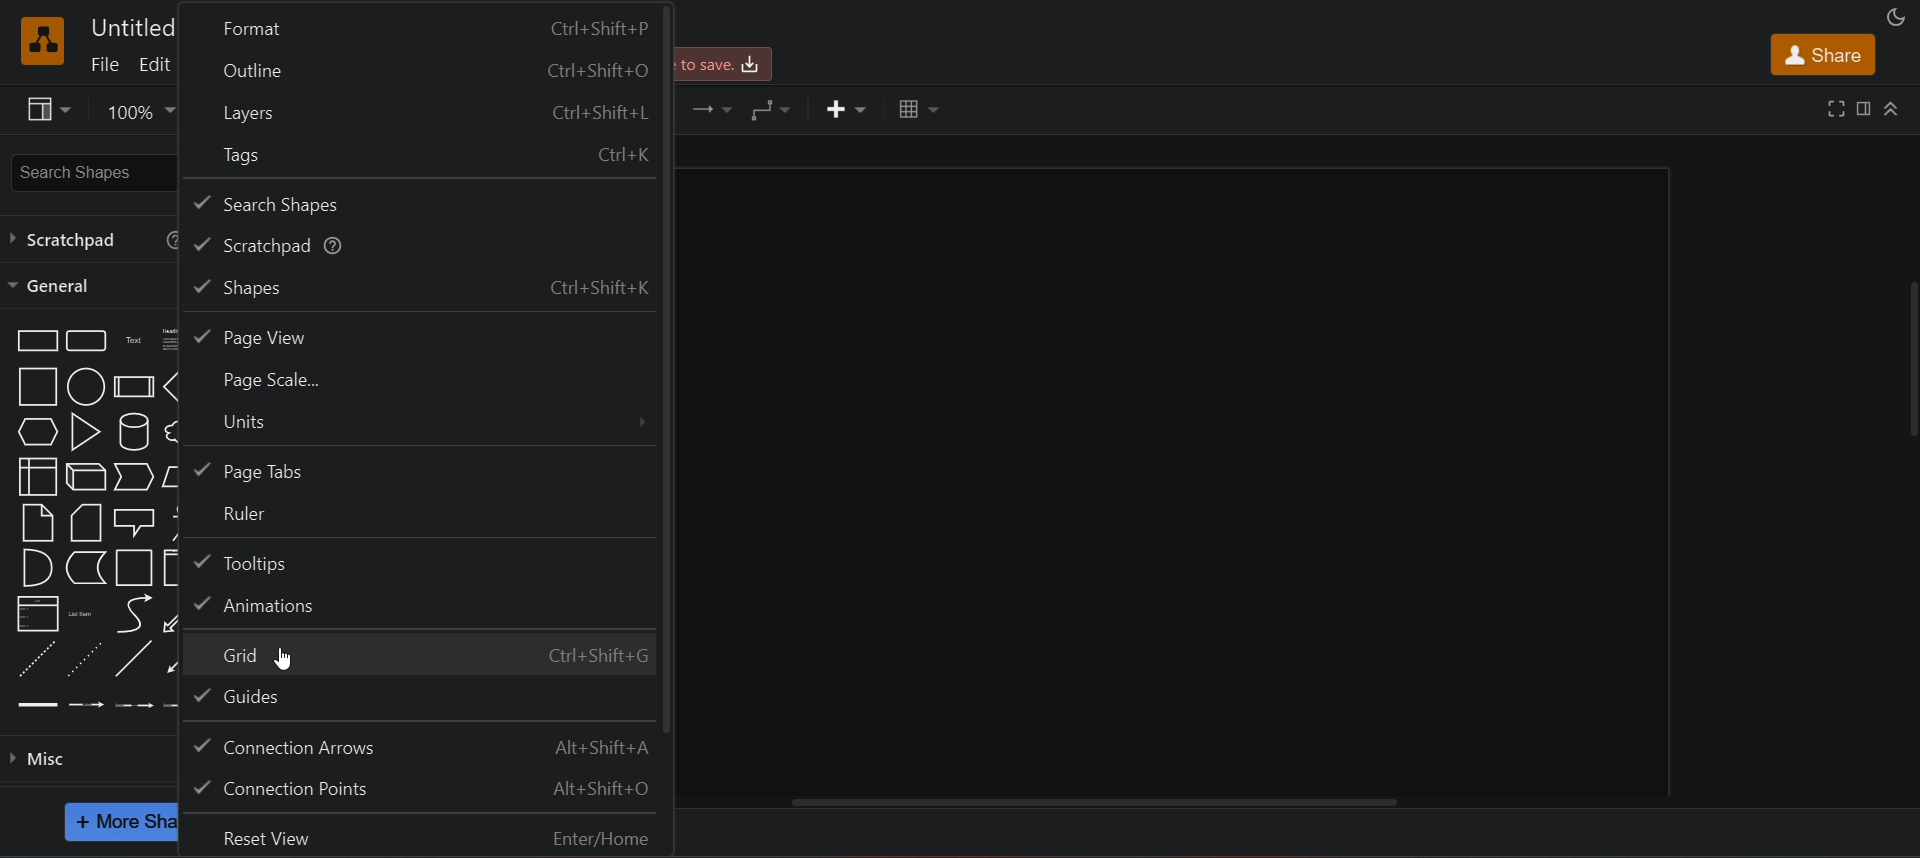 Image resolution: width=1920 pixels, height=858 pixels. What do you see at coordinates (134, 339) in the screenshot?
I see `text` at bounding box center [134, 339].